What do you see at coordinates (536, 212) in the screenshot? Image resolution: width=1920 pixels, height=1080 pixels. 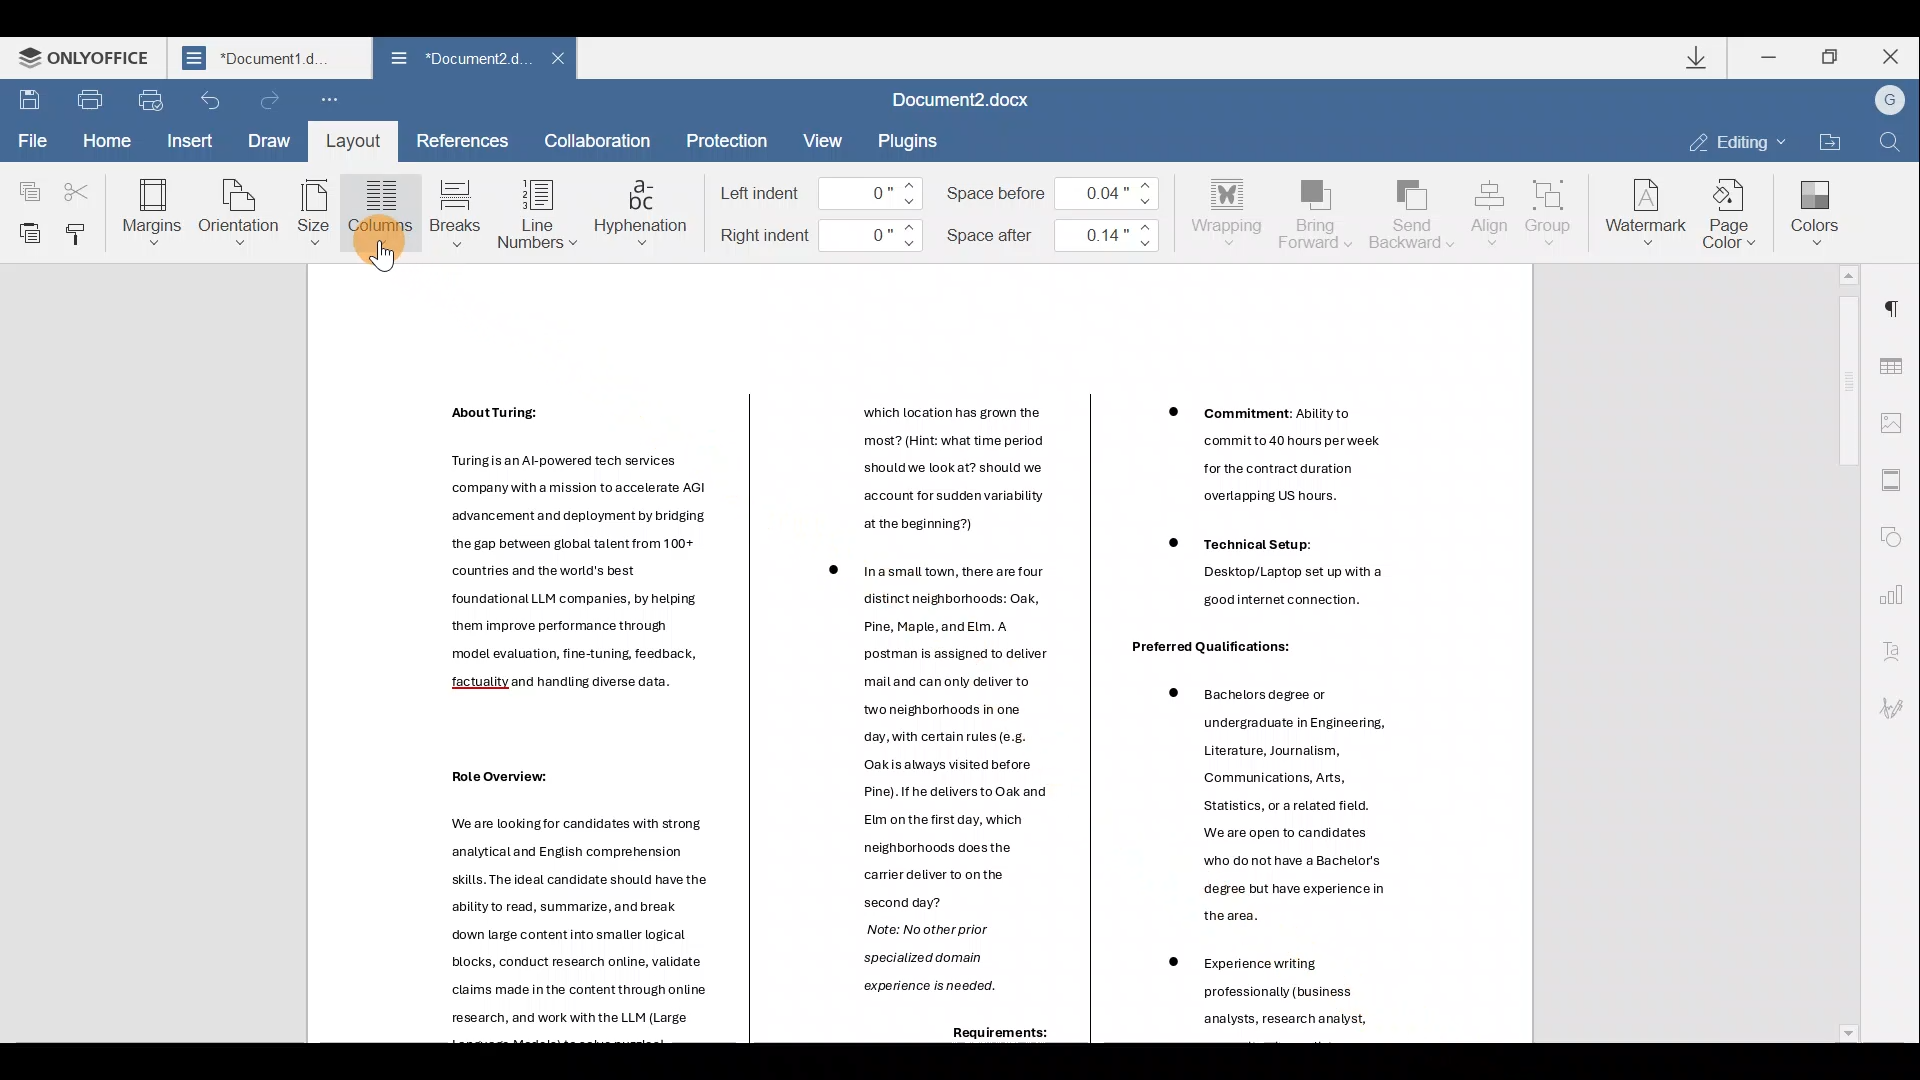 I see `Line numbers` at bounding box center [536, 212].